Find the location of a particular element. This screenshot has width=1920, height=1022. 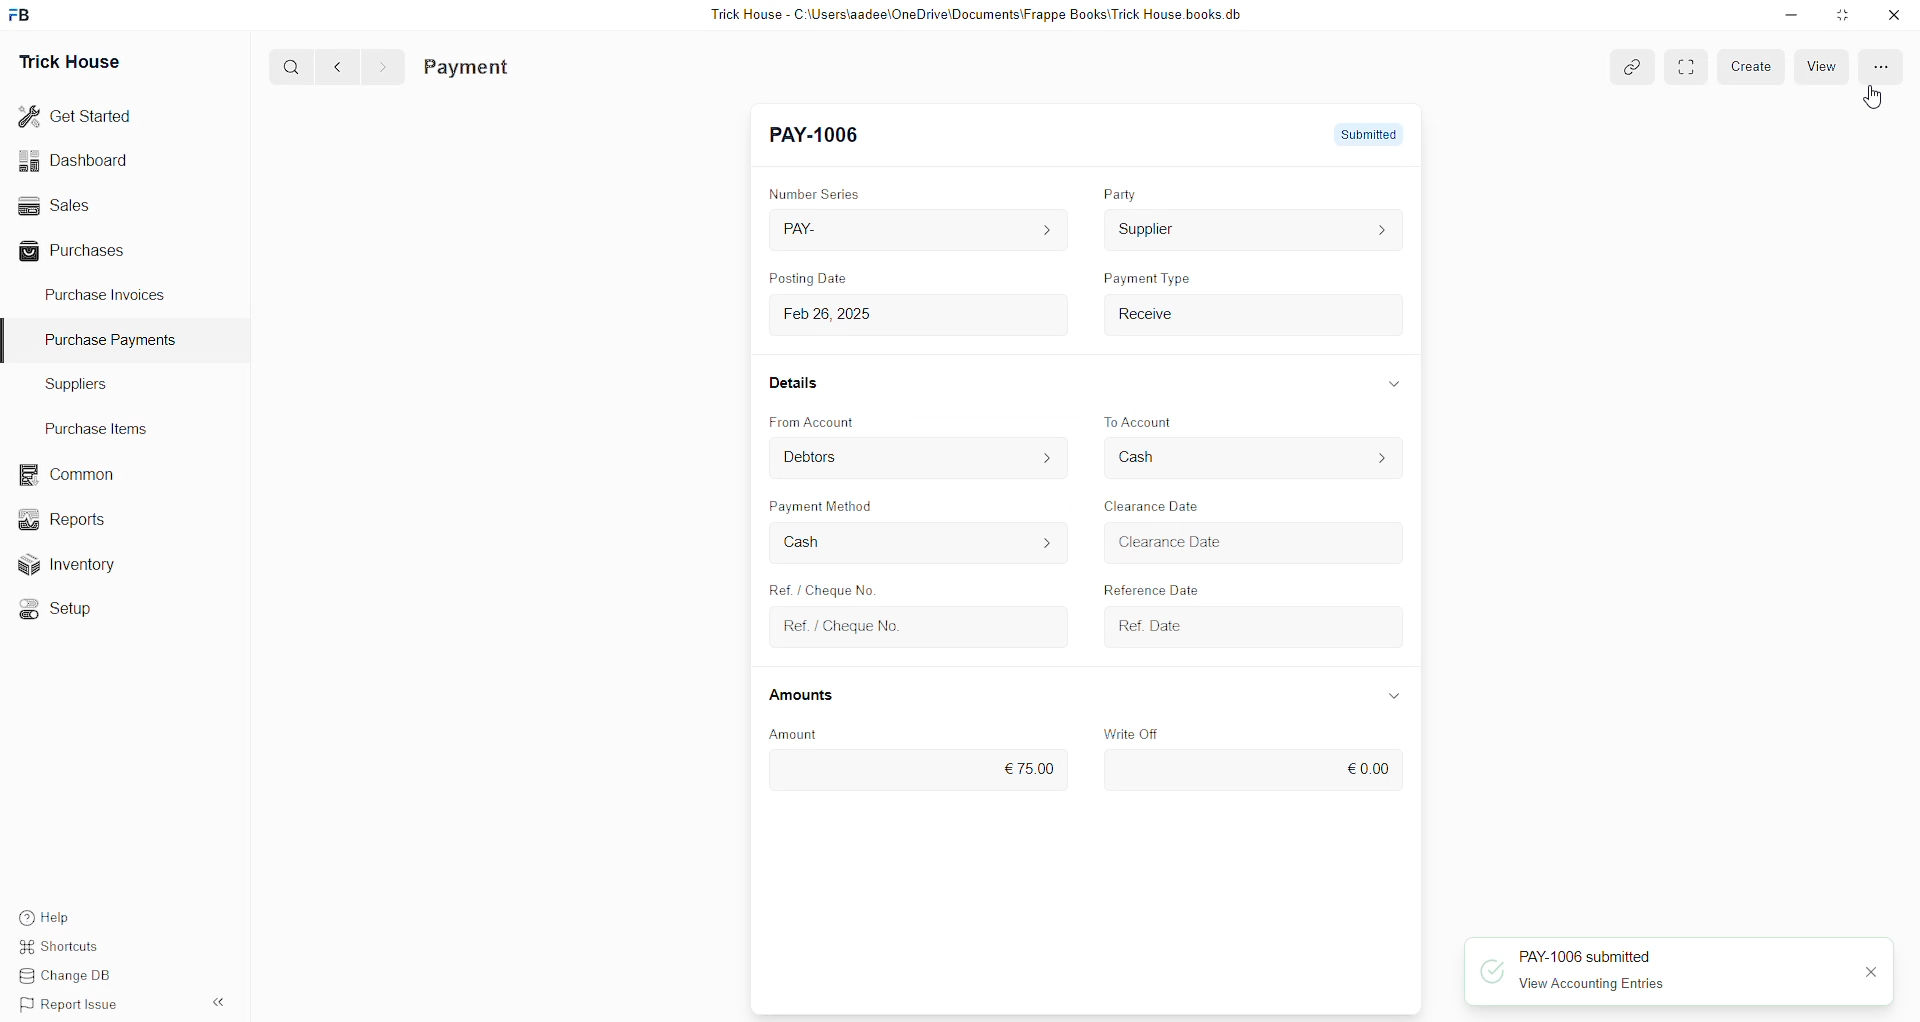

Purchase Items. is located at coordinates (93, 426).